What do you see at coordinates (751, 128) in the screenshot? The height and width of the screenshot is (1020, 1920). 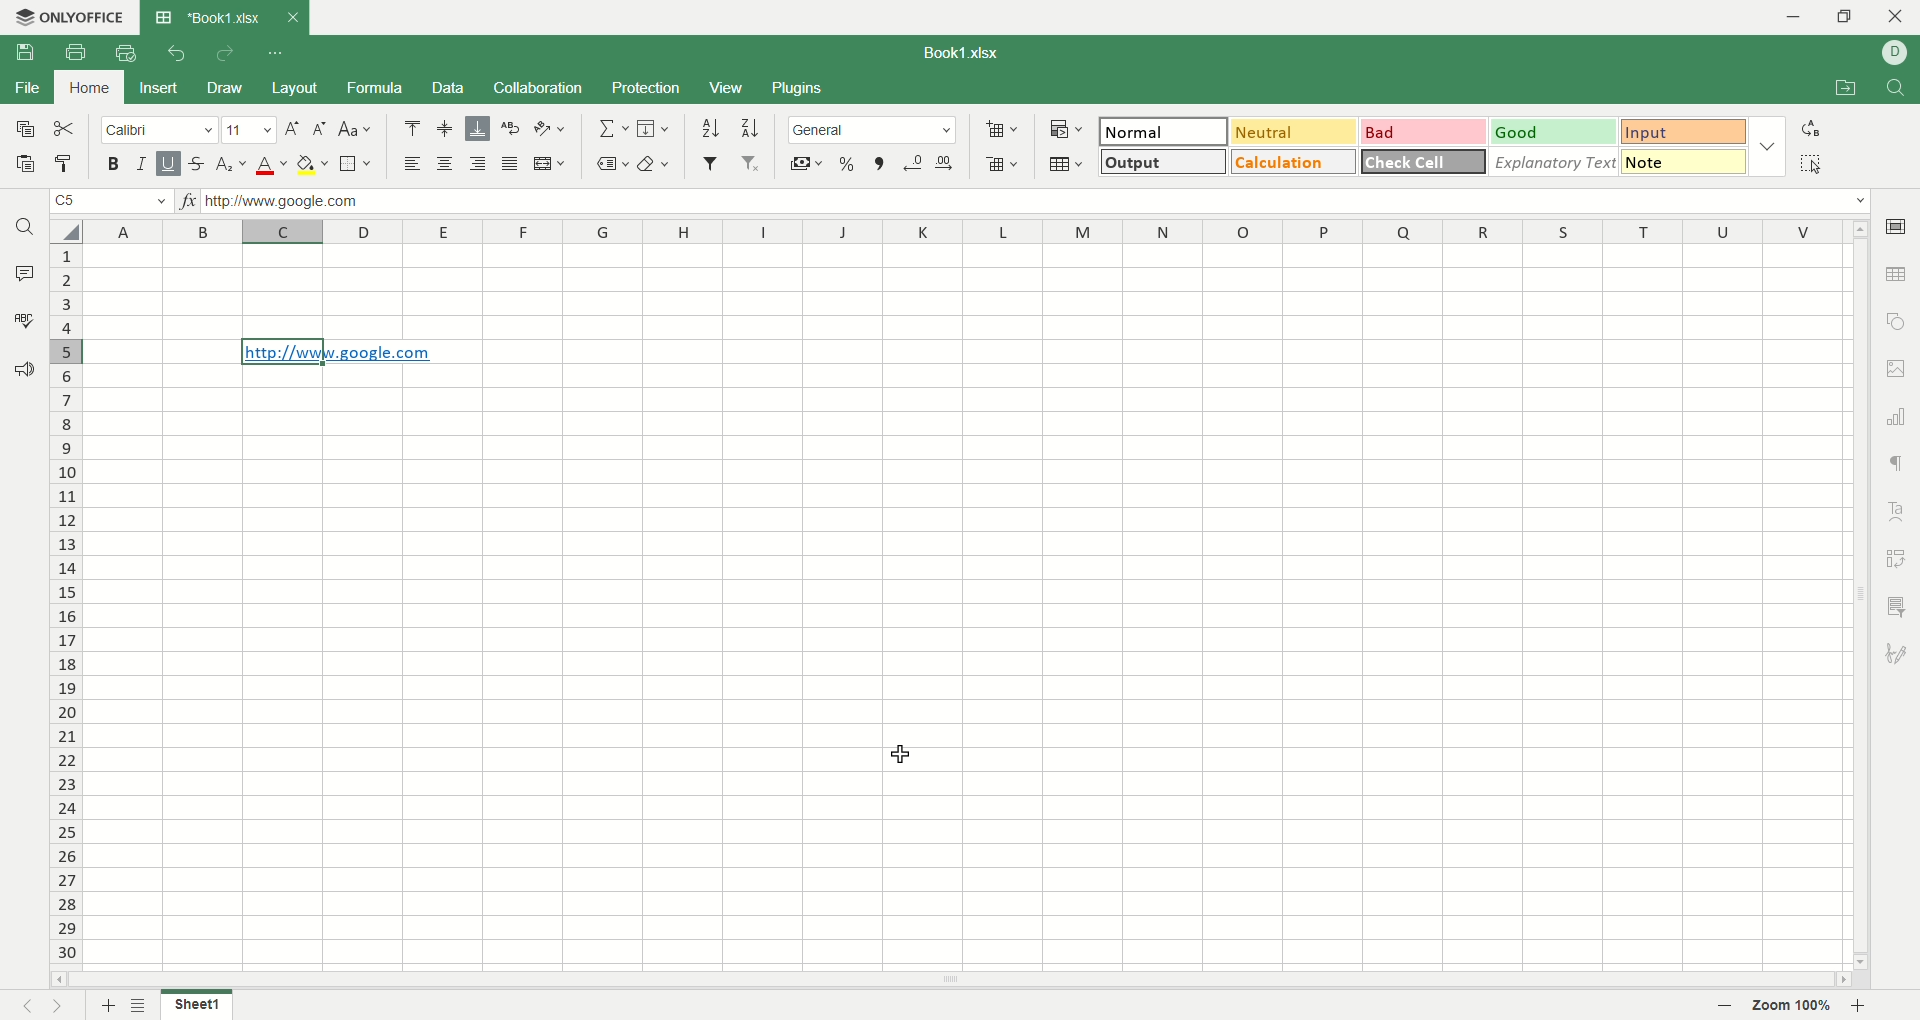 I see `sort descending` at bounding box center [751, 128].